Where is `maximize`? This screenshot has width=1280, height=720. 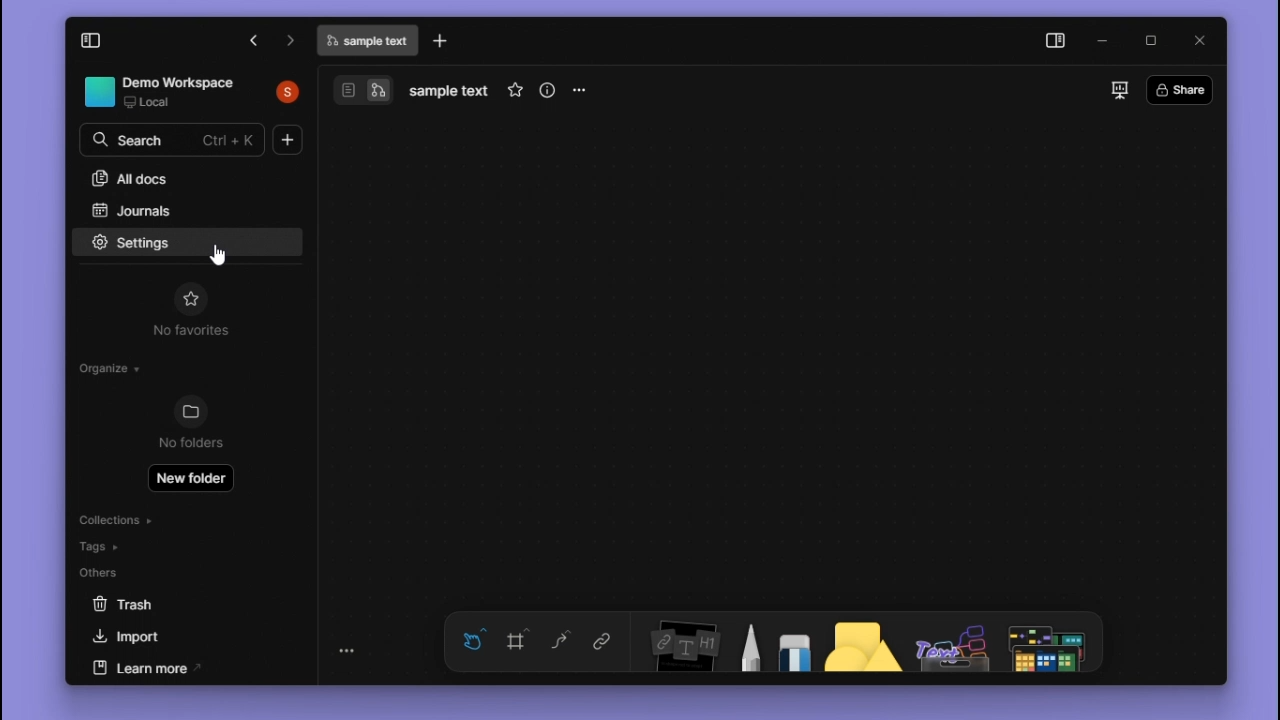 maximize is located at coordinates (1150, 37).